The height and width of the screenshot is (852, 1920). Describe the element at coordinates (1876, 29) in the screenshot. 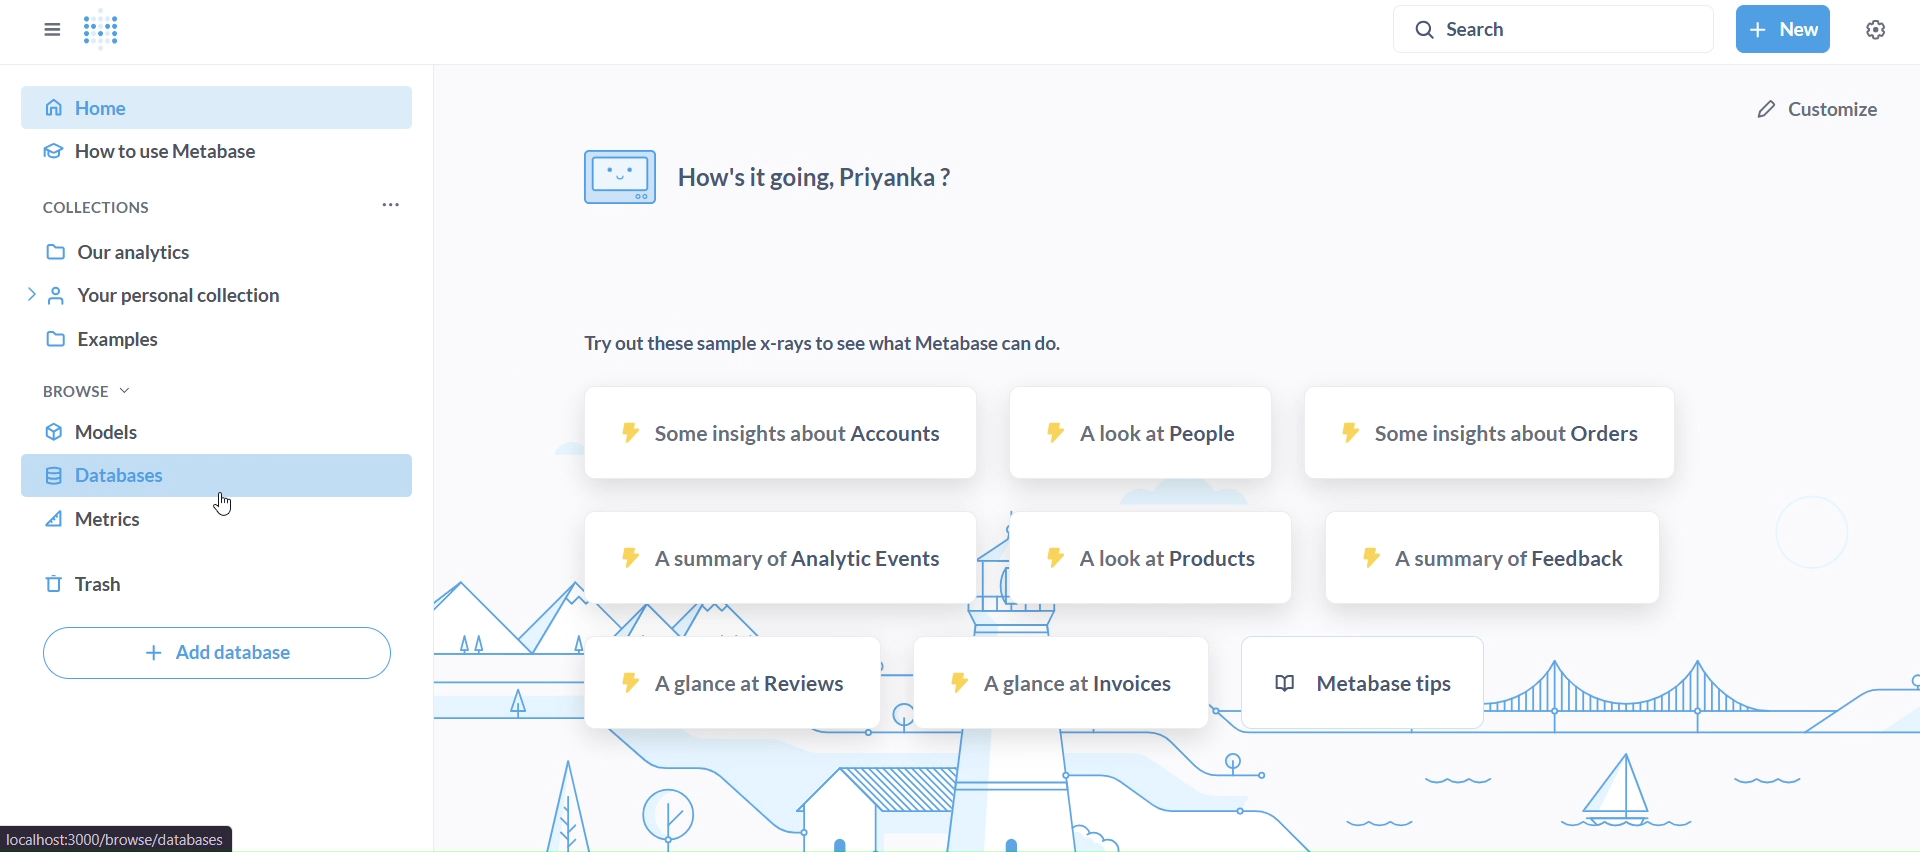

I see `settings` at that location.